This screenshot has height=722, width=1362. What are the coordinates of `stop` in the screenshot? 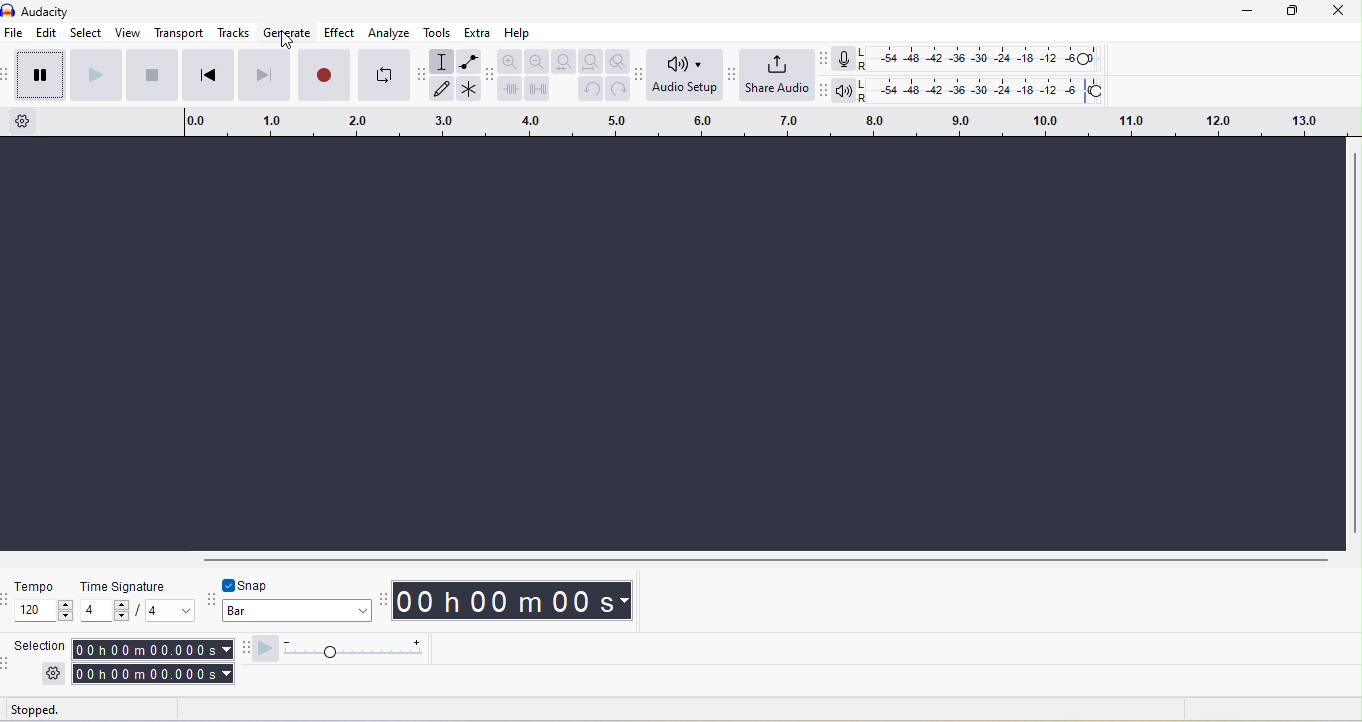 It's located at (153, 76).